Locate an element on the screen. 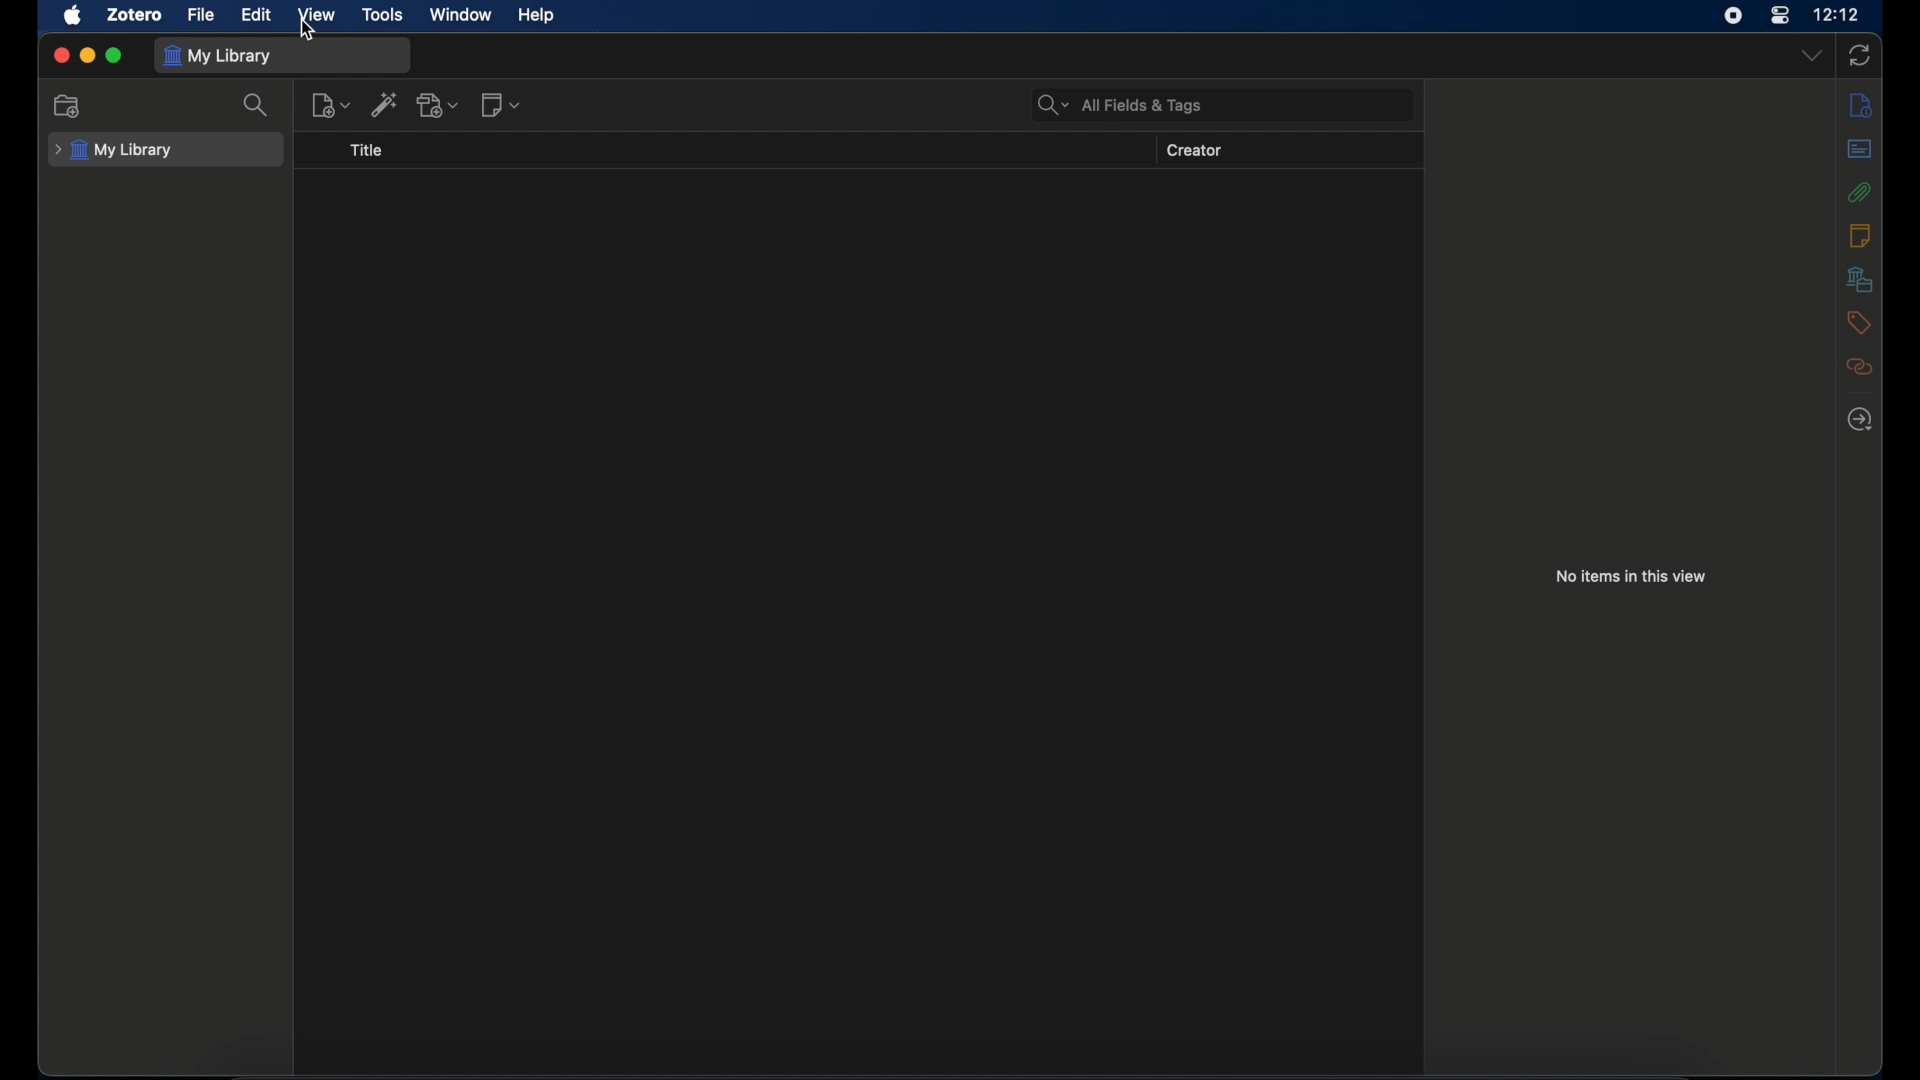  notes is located at coordinates (1859, 234).